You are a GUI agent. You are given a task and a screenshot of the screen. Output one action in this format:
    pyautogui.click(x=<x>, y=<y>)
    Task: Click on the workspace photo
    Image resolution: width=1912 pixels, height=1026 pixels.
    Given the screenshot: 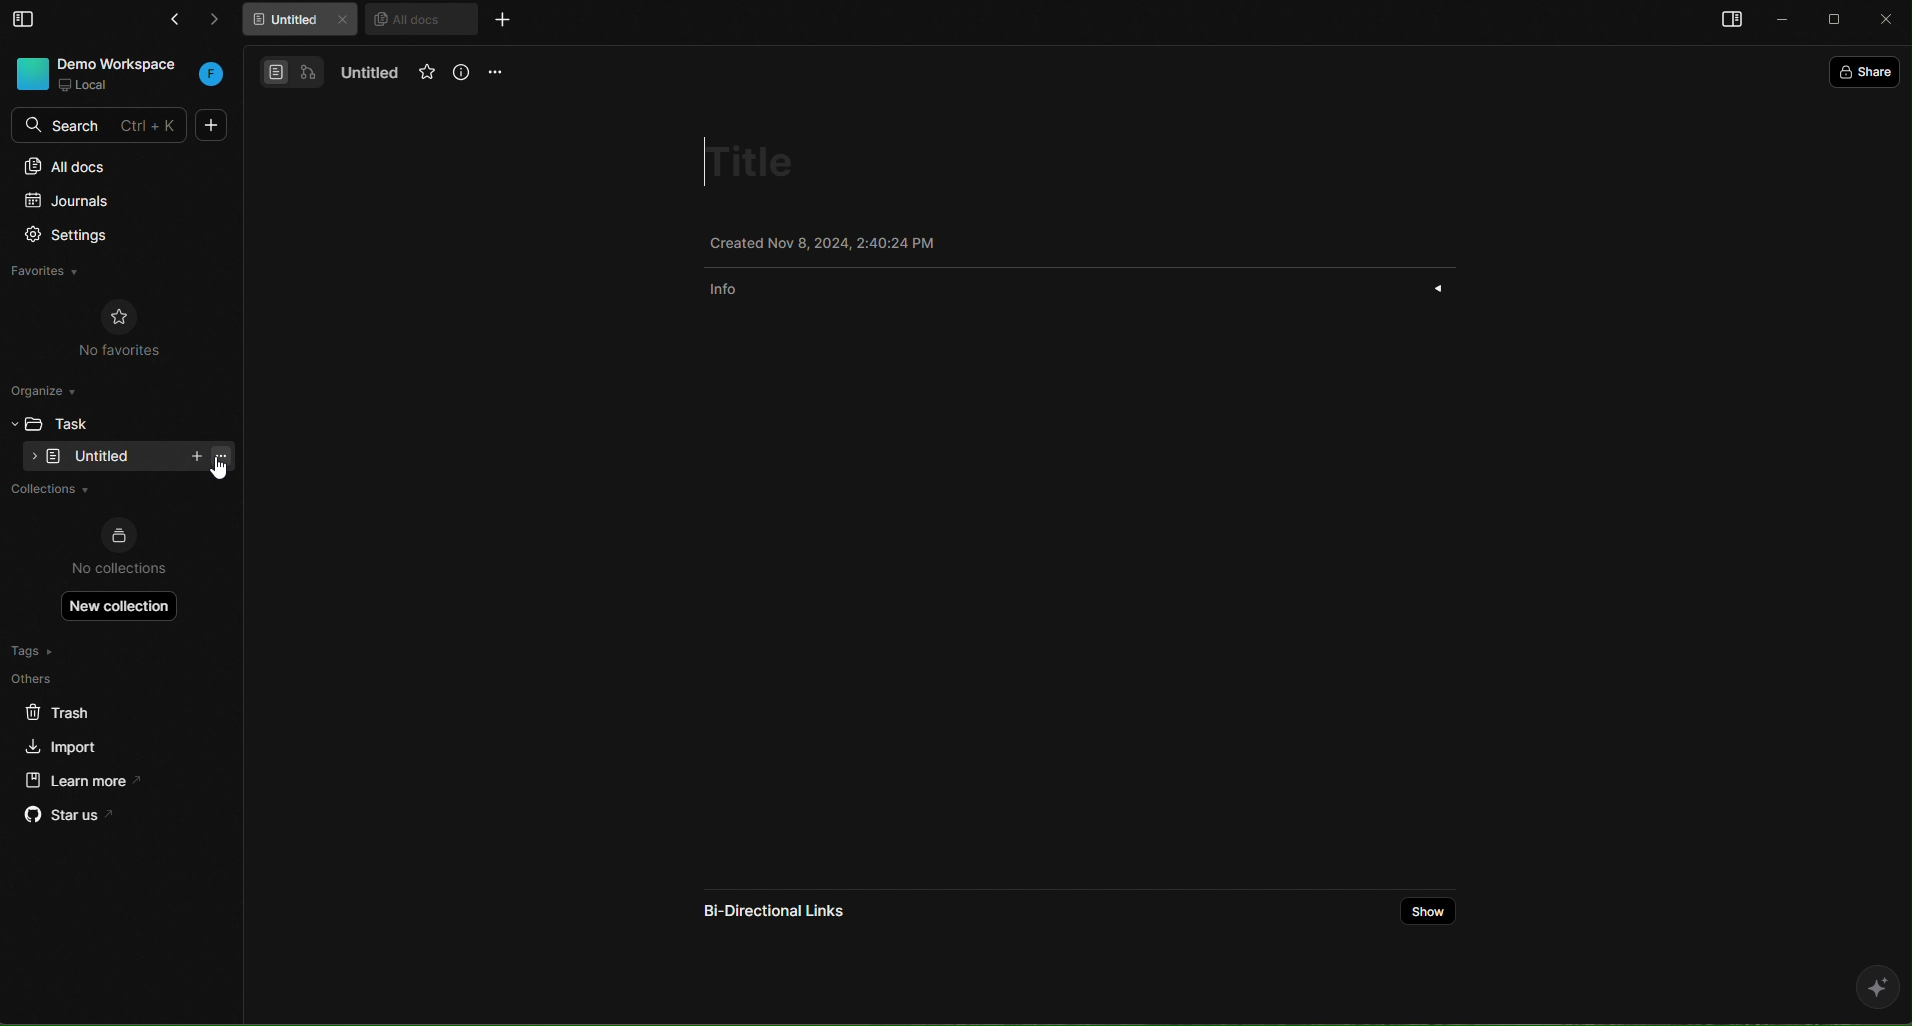 What is the action you would take?
    pyautogui.click(x=30, y=72)
    